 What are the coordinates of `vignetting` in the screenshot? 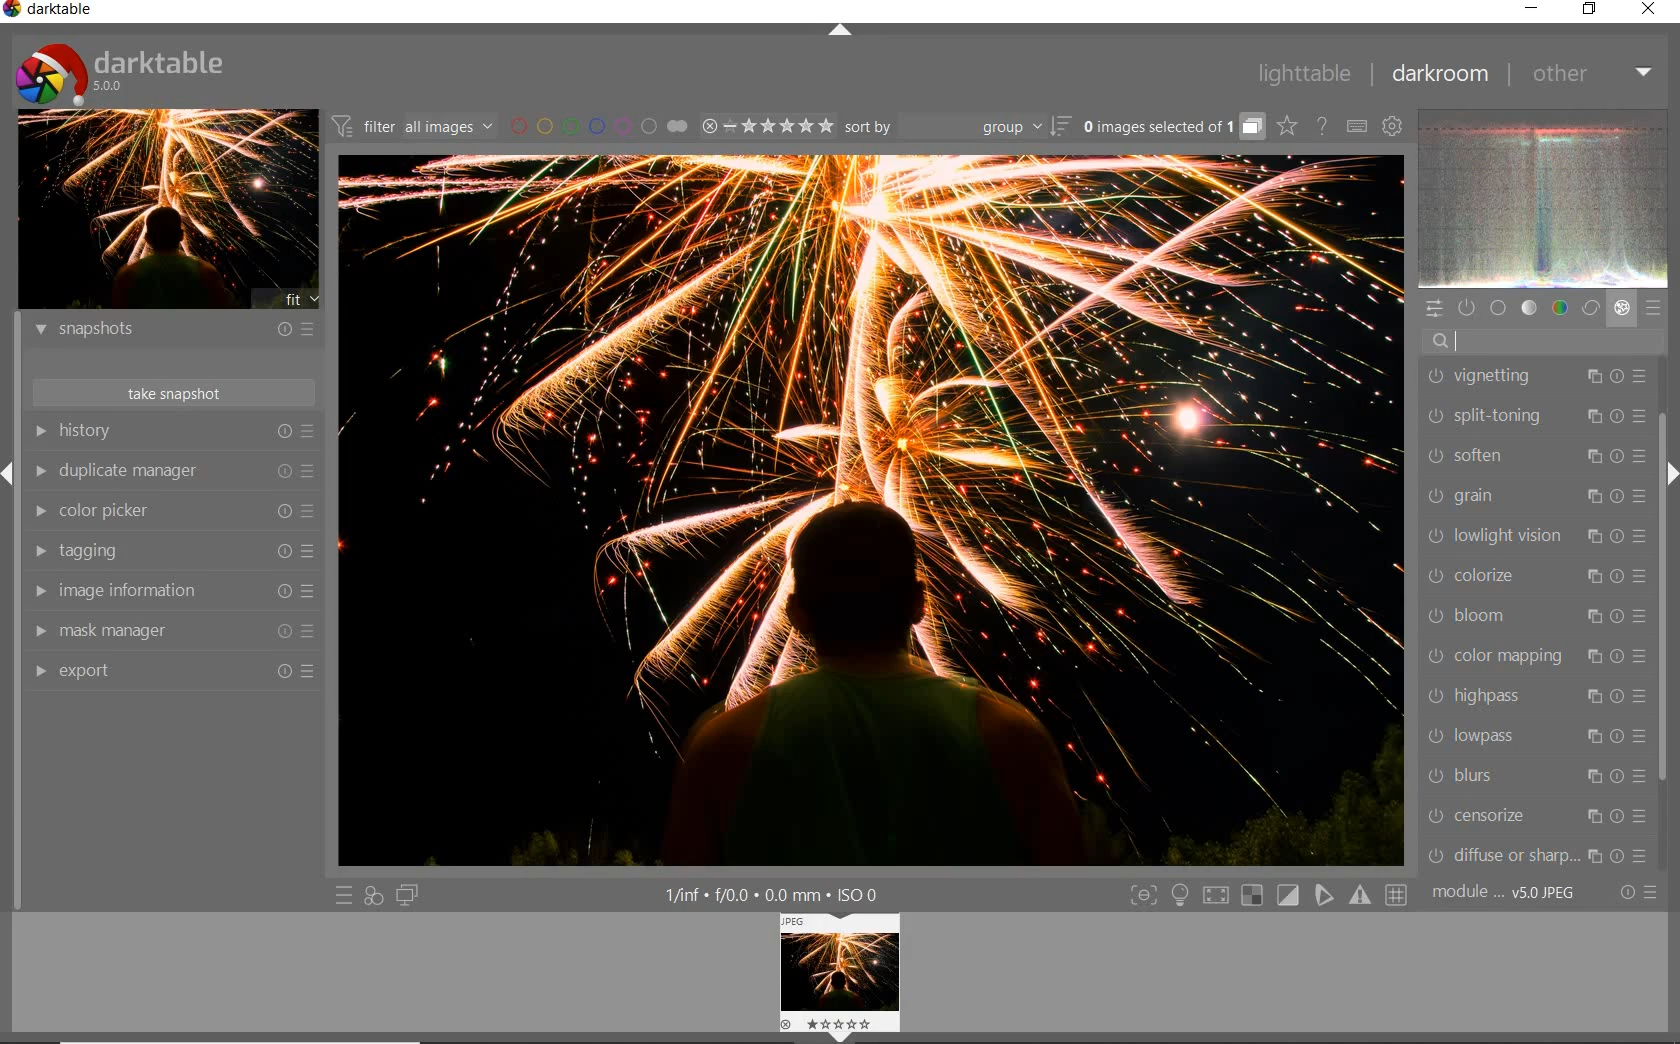 It's located at (1538, 377).